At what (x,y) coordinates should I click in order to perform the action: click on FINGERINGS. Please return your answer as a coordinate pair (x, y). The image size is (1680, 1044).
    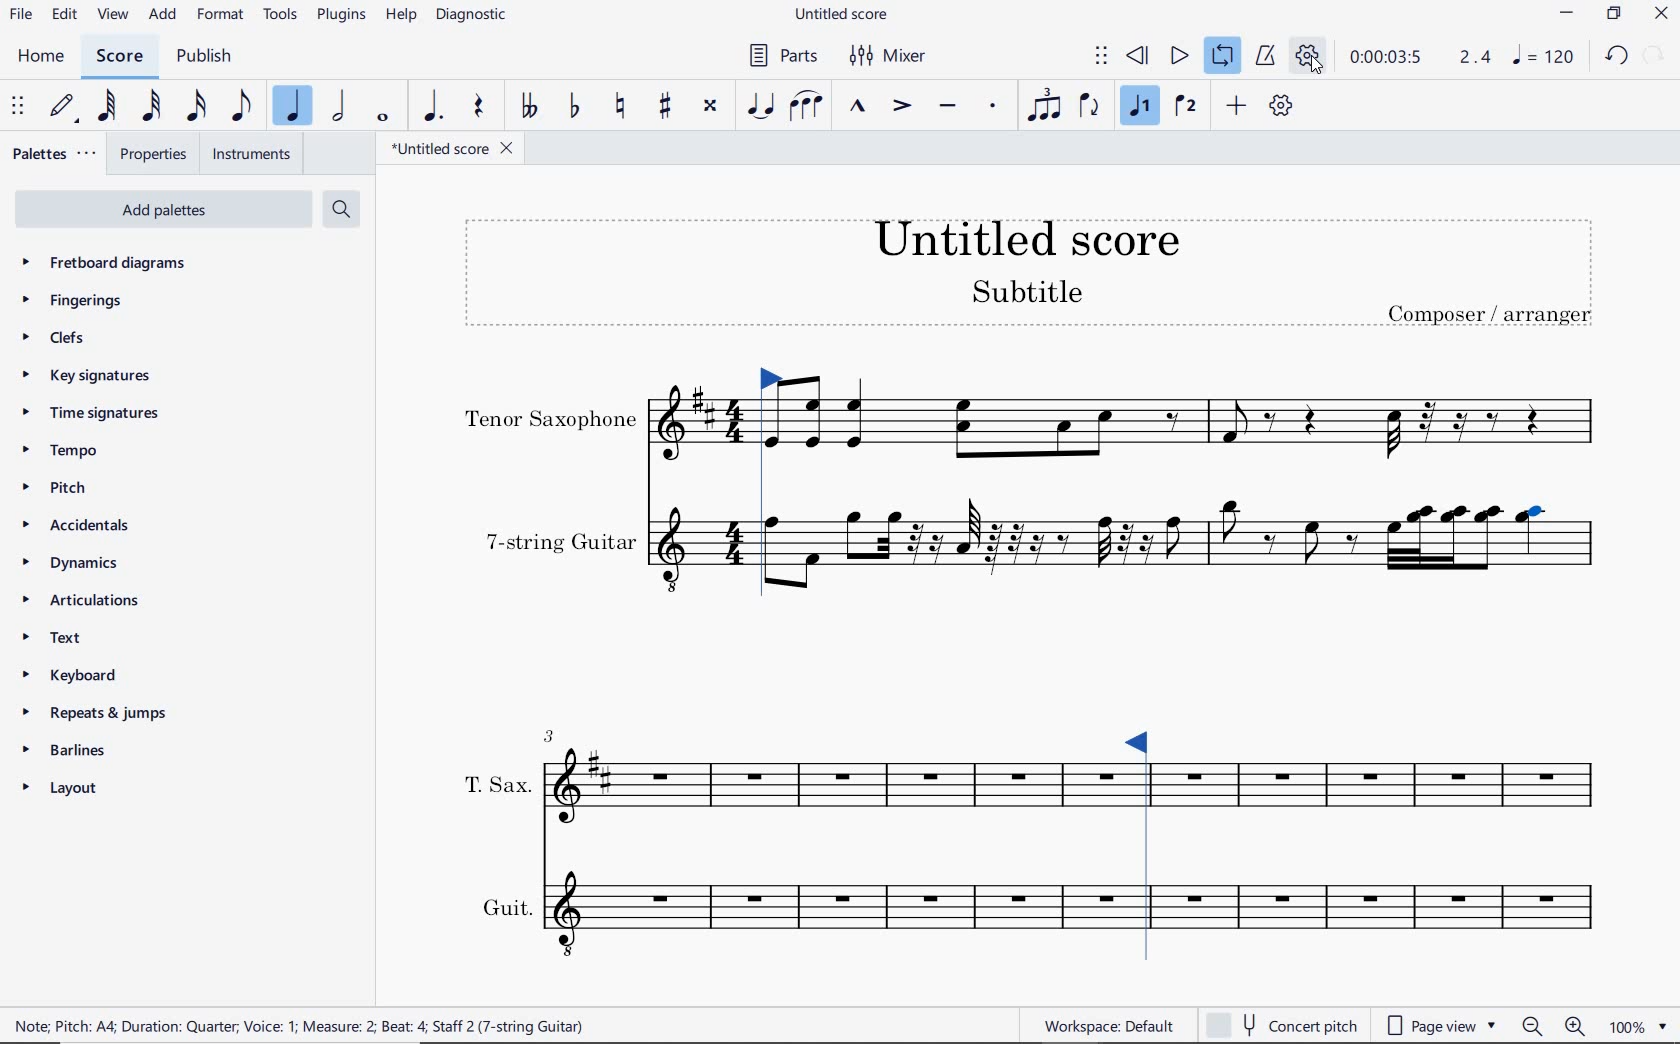
    Looking at the image, I should click on (74, 301).